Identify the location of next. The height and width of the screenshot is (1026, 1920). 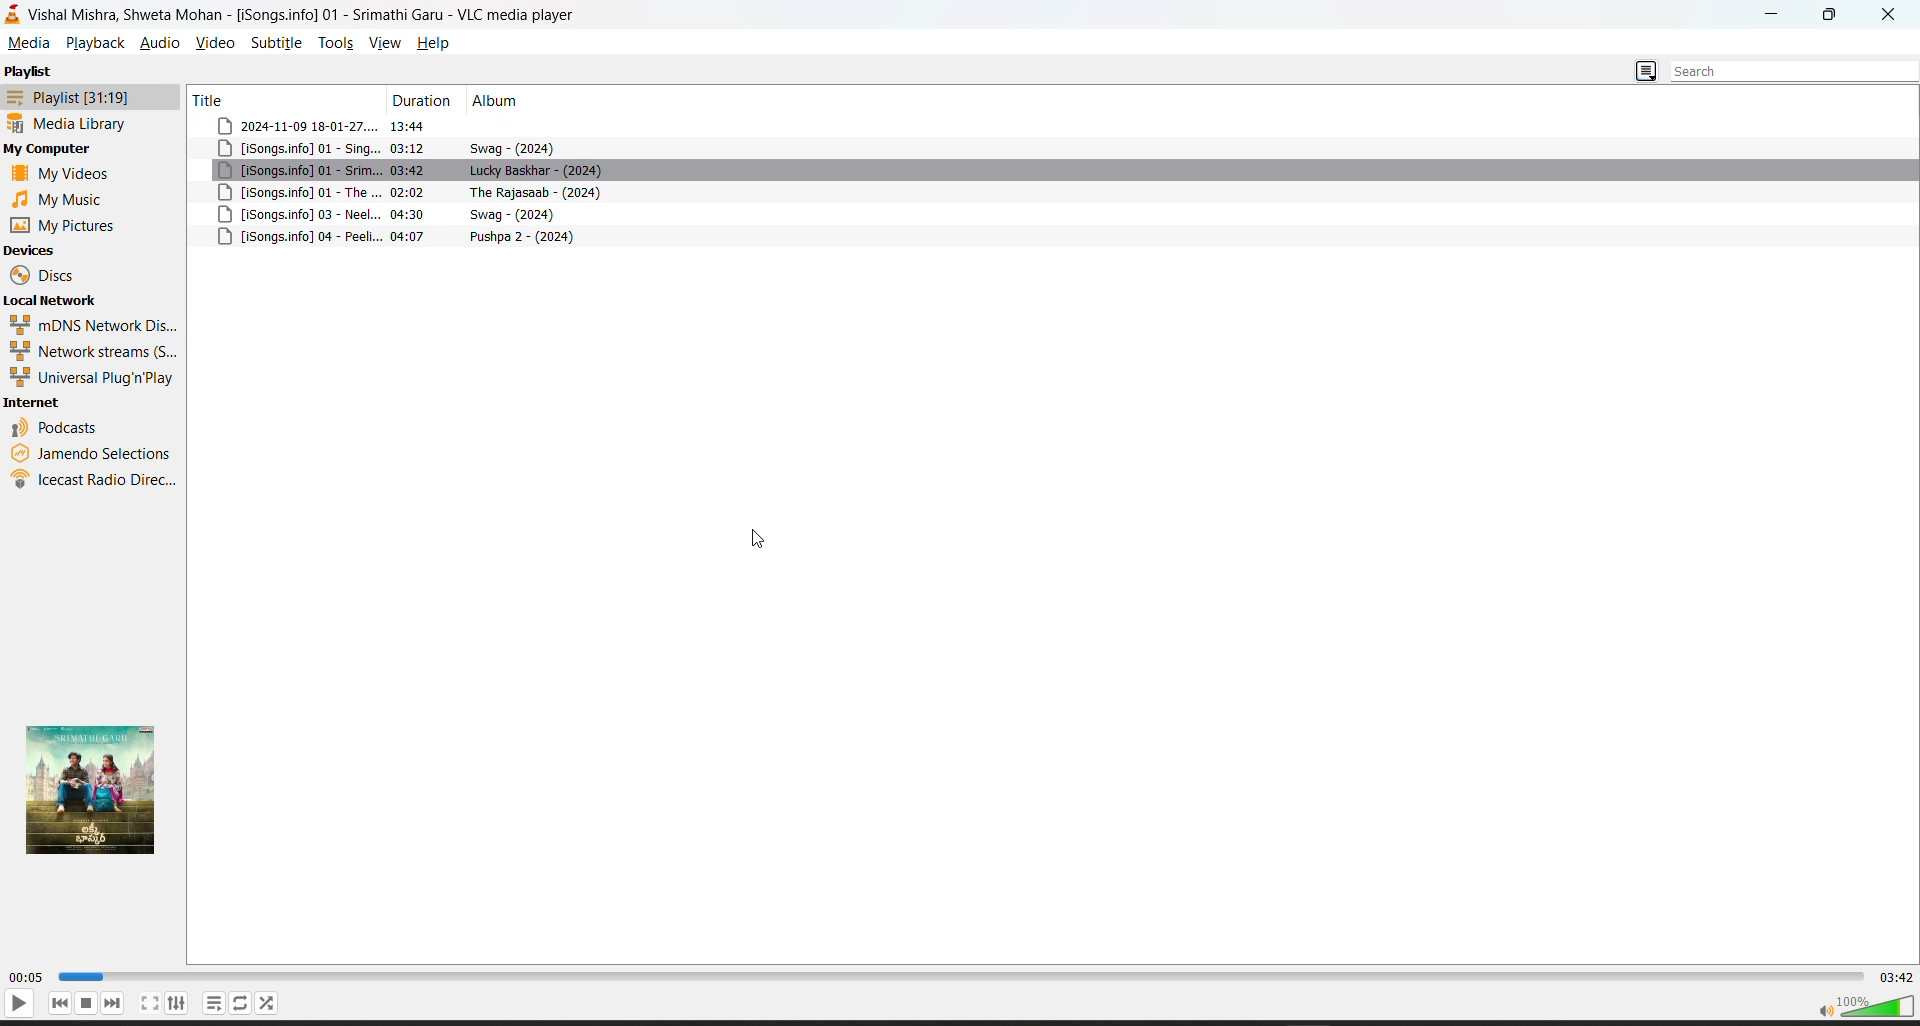
(114, 1003).